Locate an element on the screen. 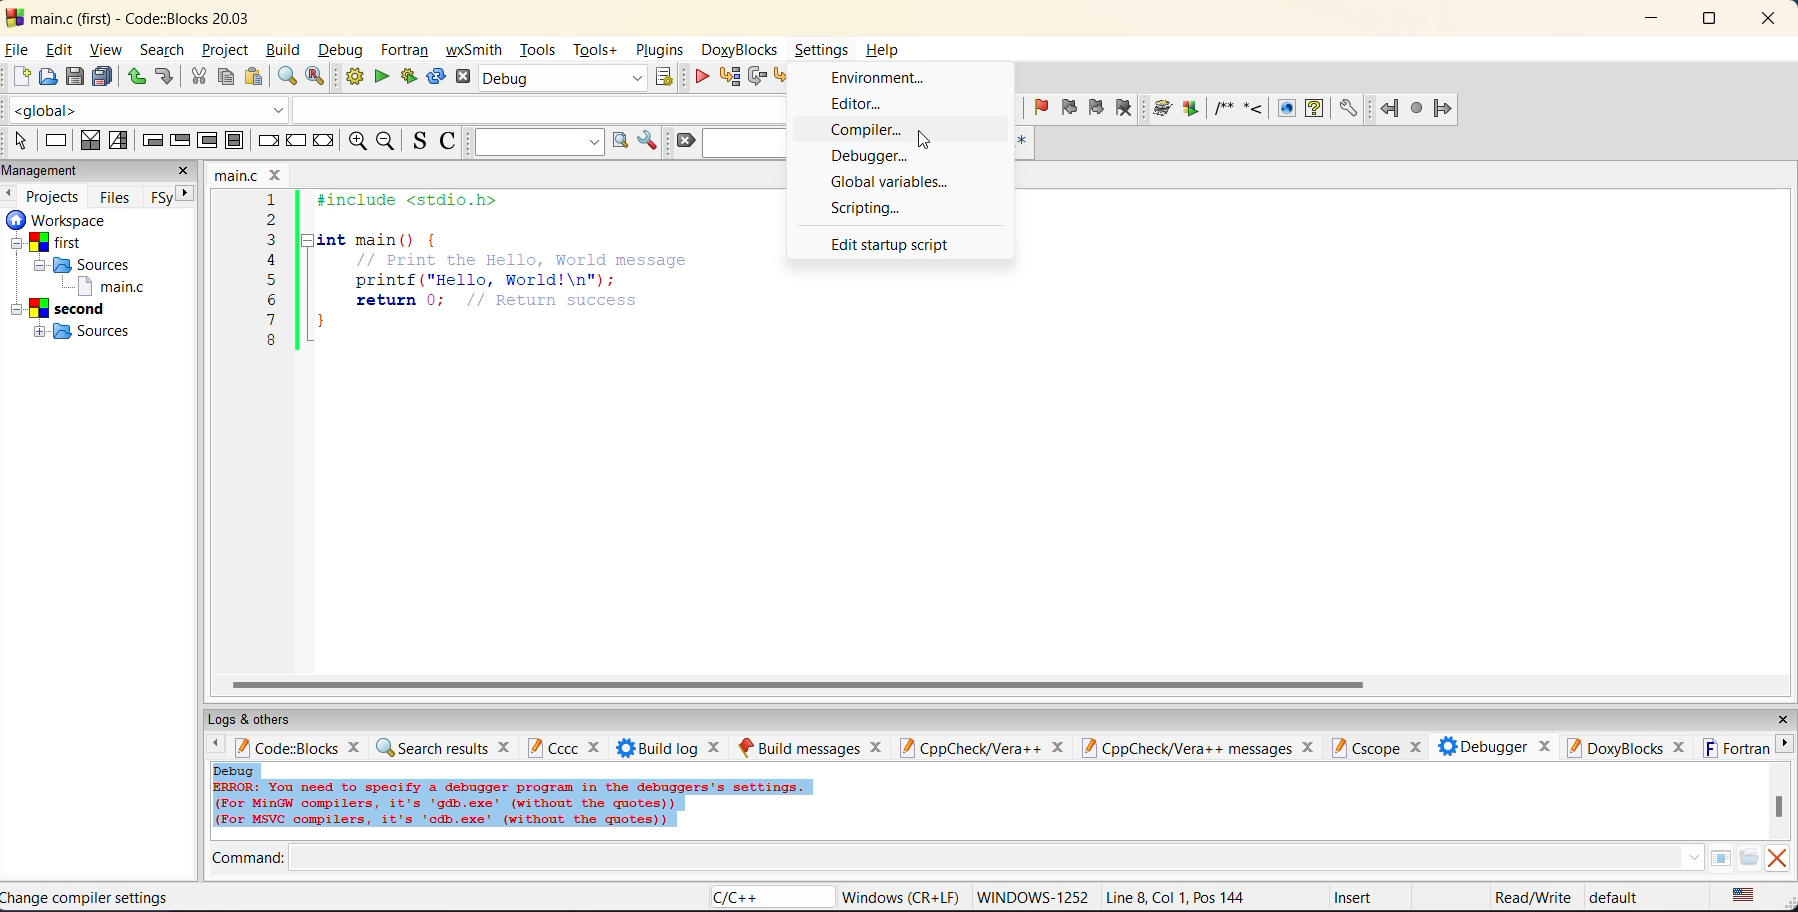  clear is located at coordinates (685, 139).